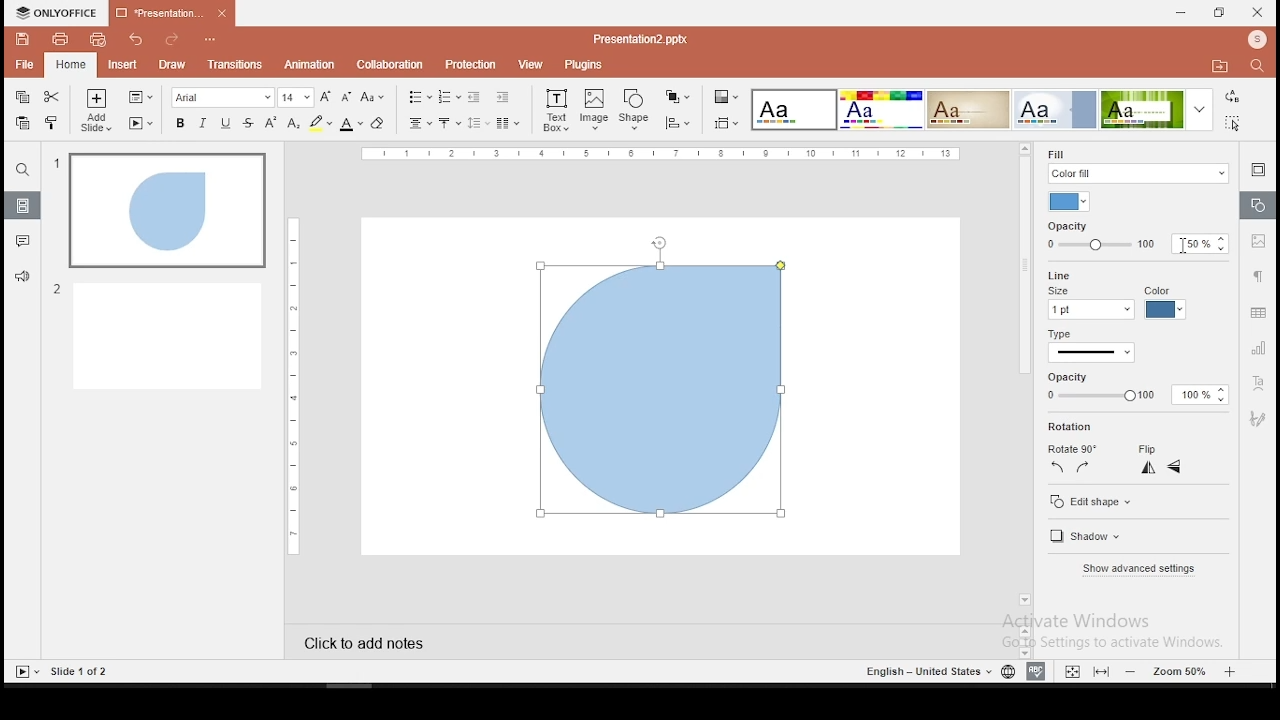 This screenshot has height=720, width=1280. Describe the element at coordinates (1057, 467) in the screenshot. I see `left` at that location.